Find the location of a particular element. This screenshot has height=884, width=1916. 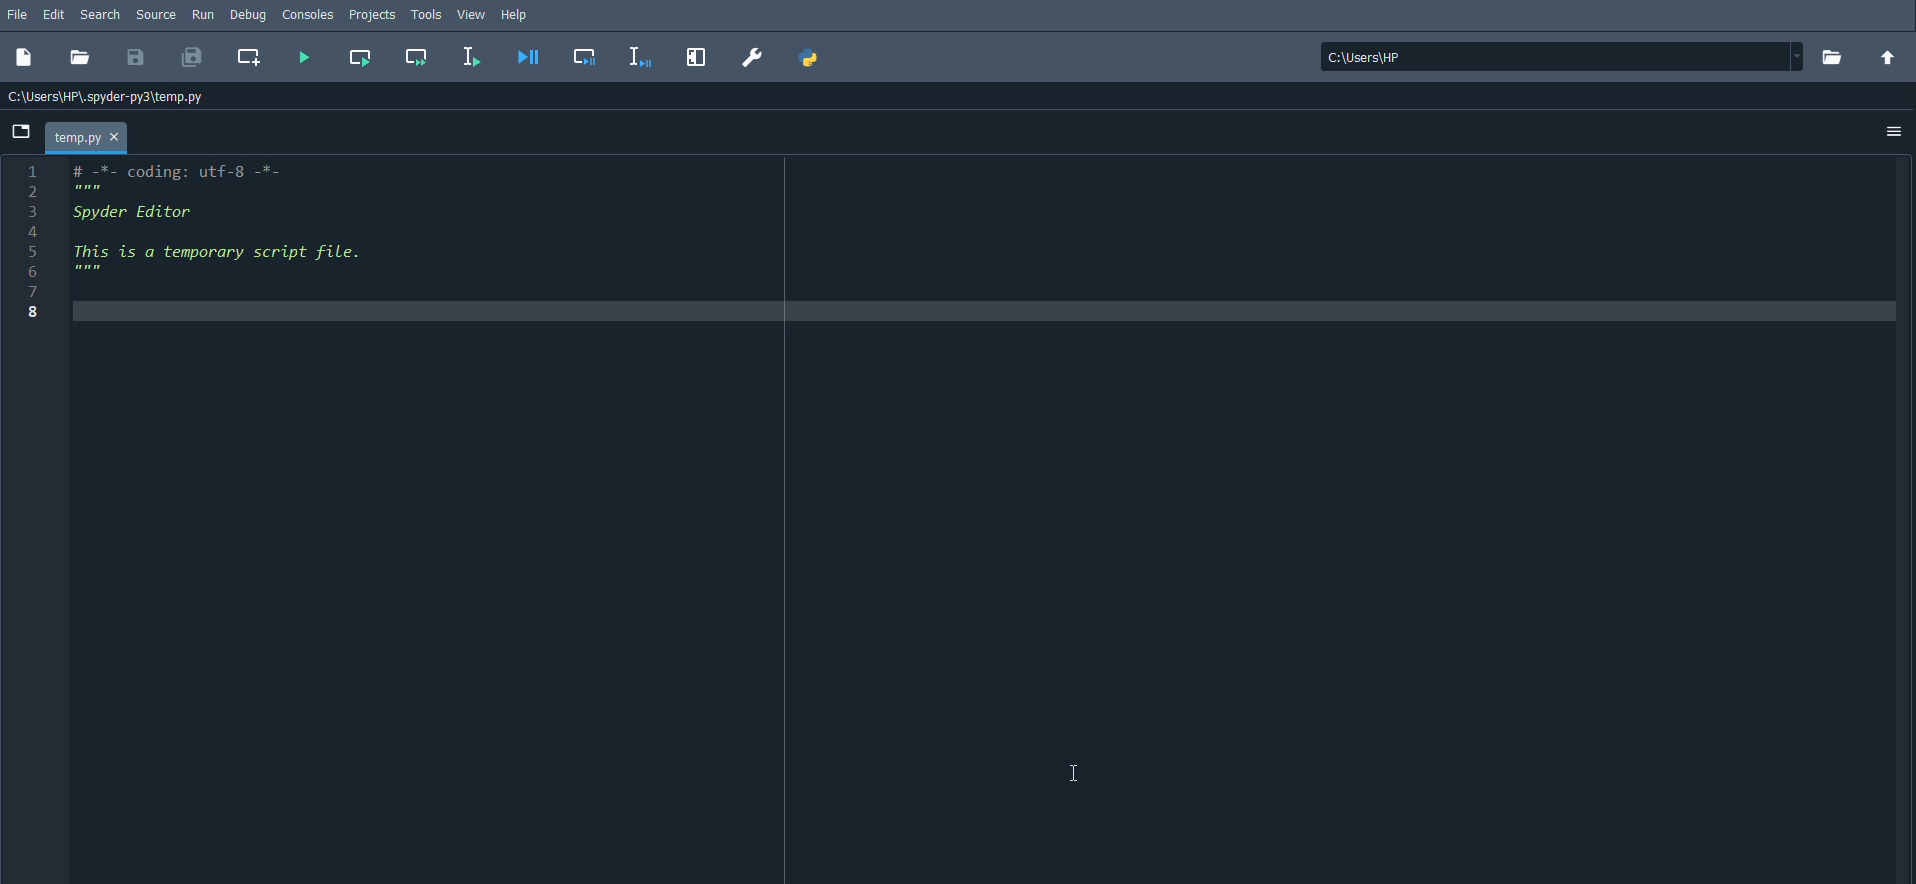

Browse a working directory is located at coordinates (1832, 56).